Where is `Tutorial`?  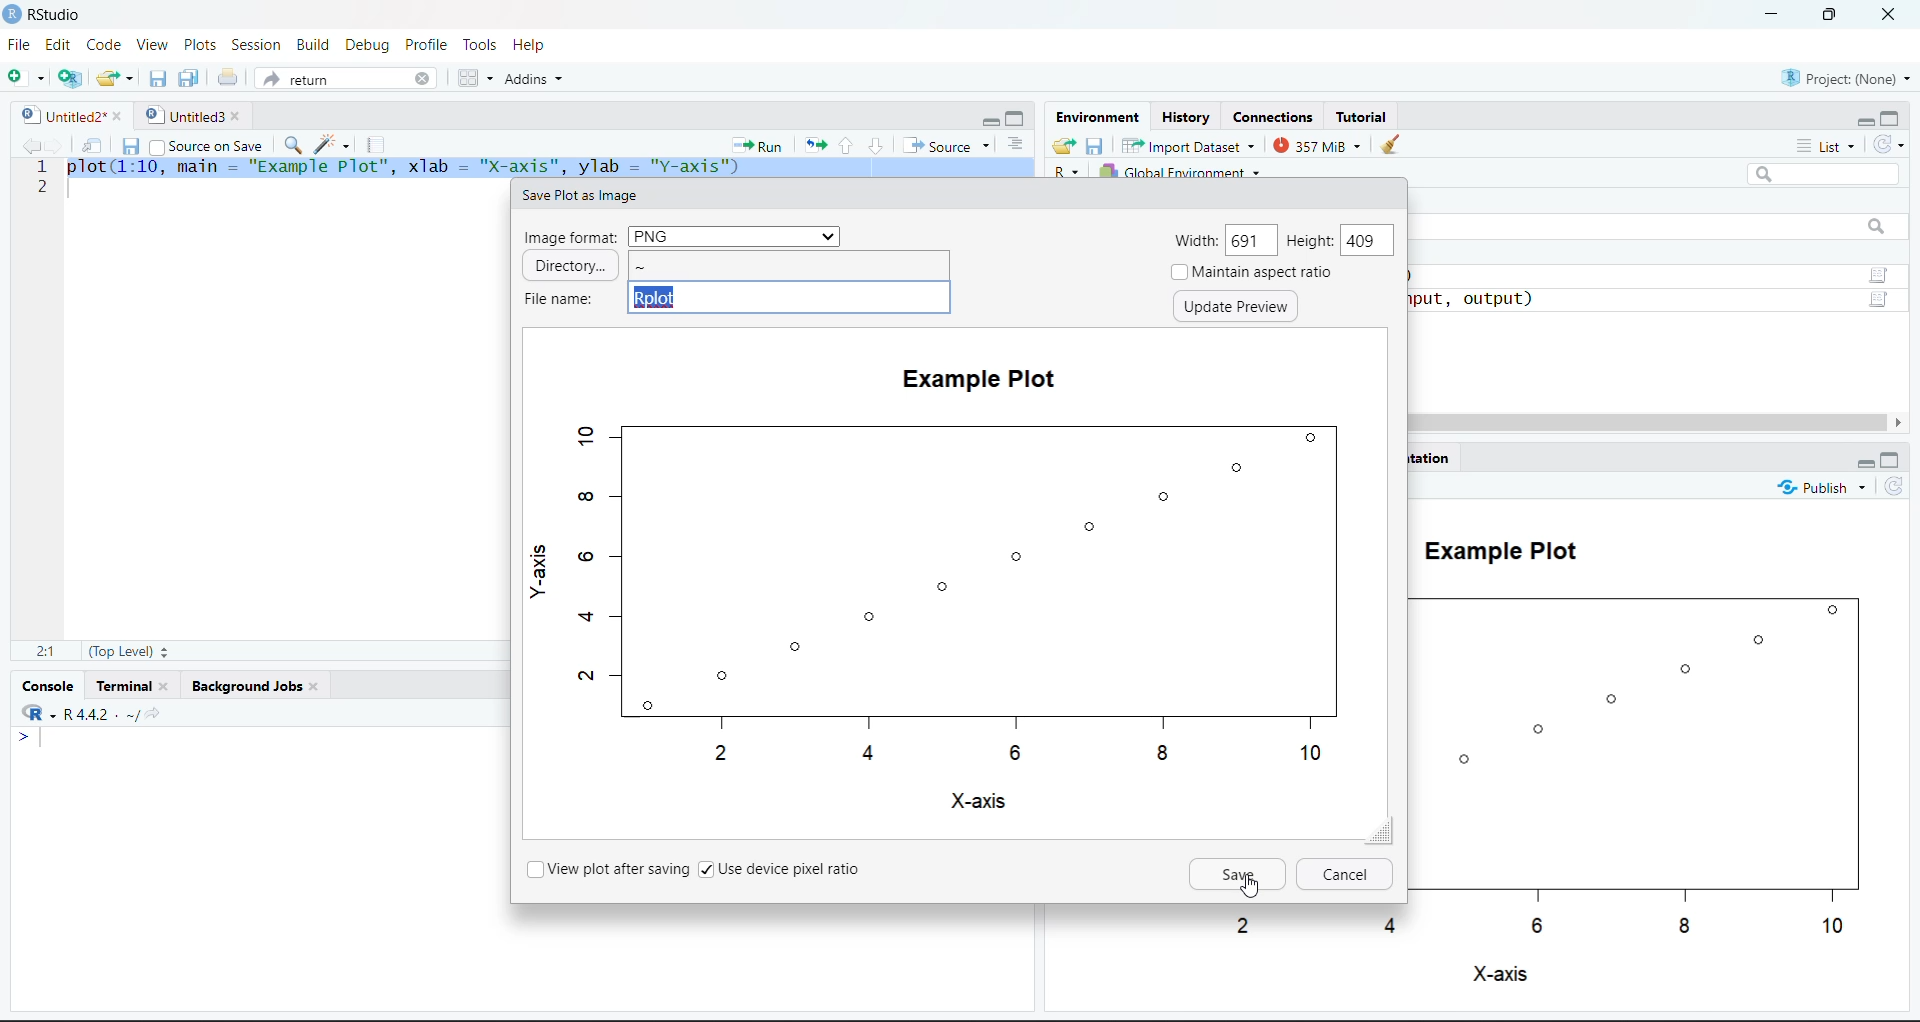 Tutorial is located at coordinates (1362, 115).